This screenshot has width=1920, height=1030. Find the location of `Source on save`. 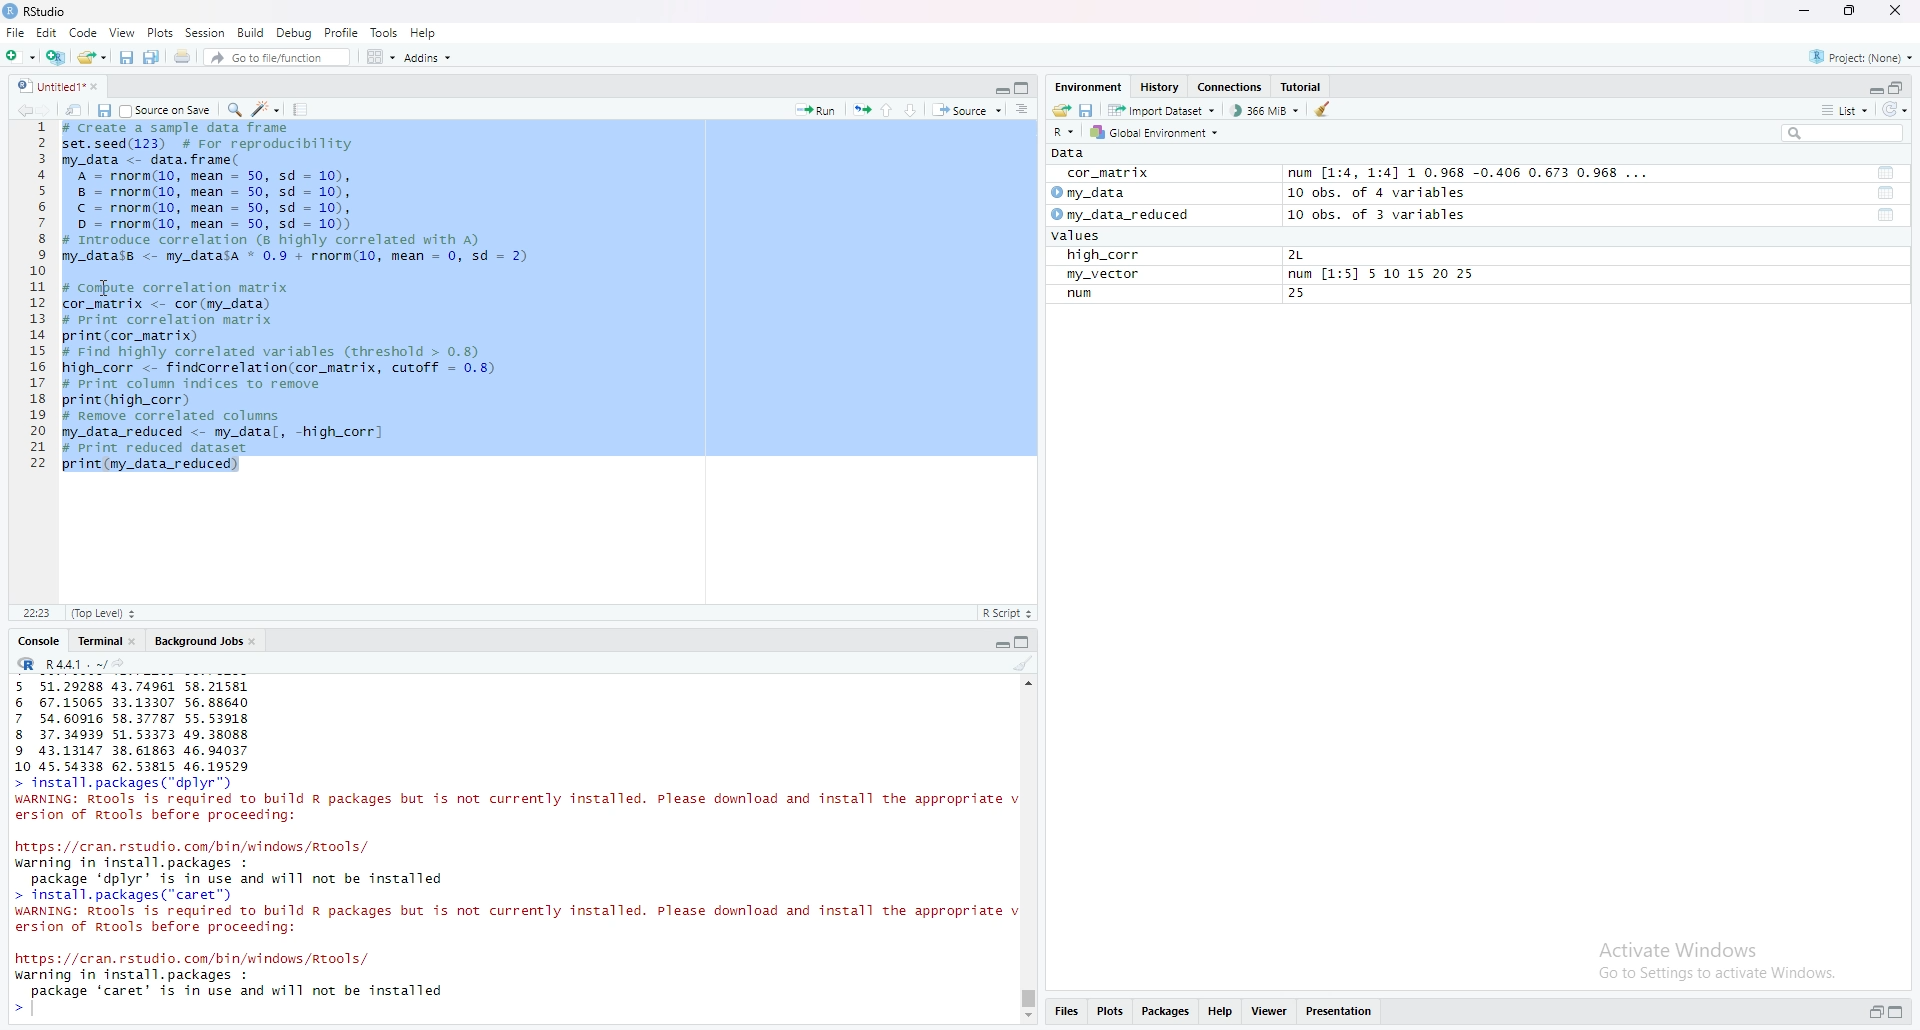

Source on save is located at coordinates (168, 110).